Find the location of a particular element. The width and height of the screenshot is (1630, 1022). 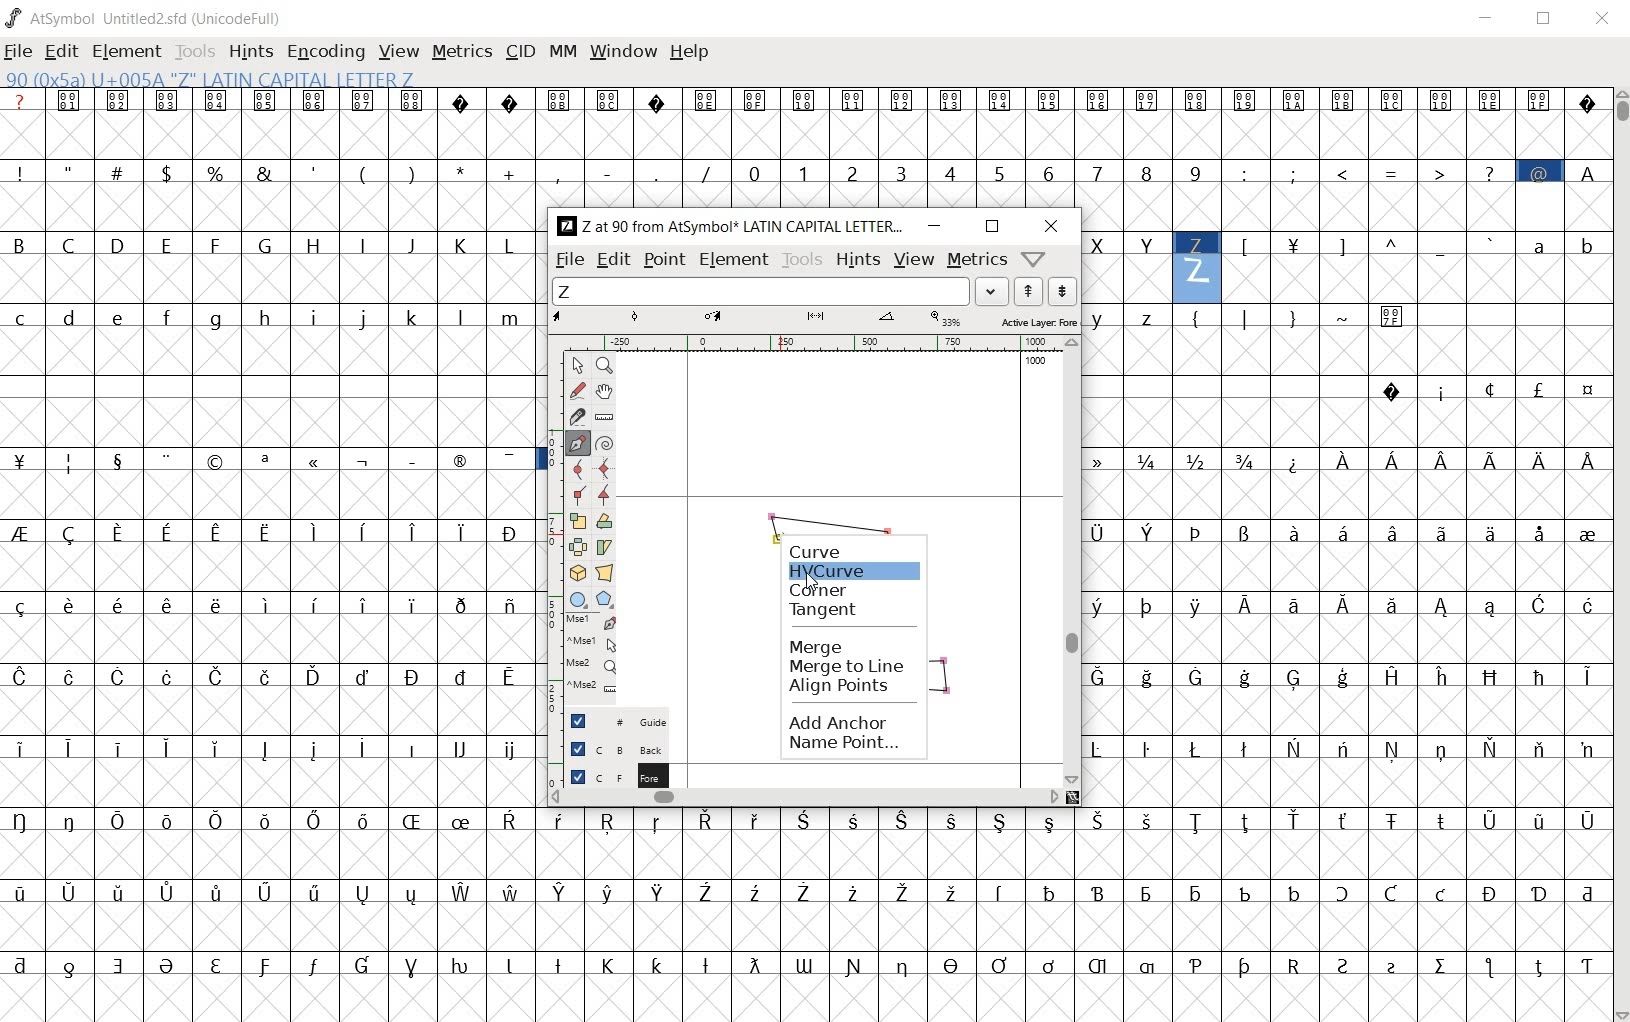

measure a distance, angle between points is located at coordinates (603, 416).